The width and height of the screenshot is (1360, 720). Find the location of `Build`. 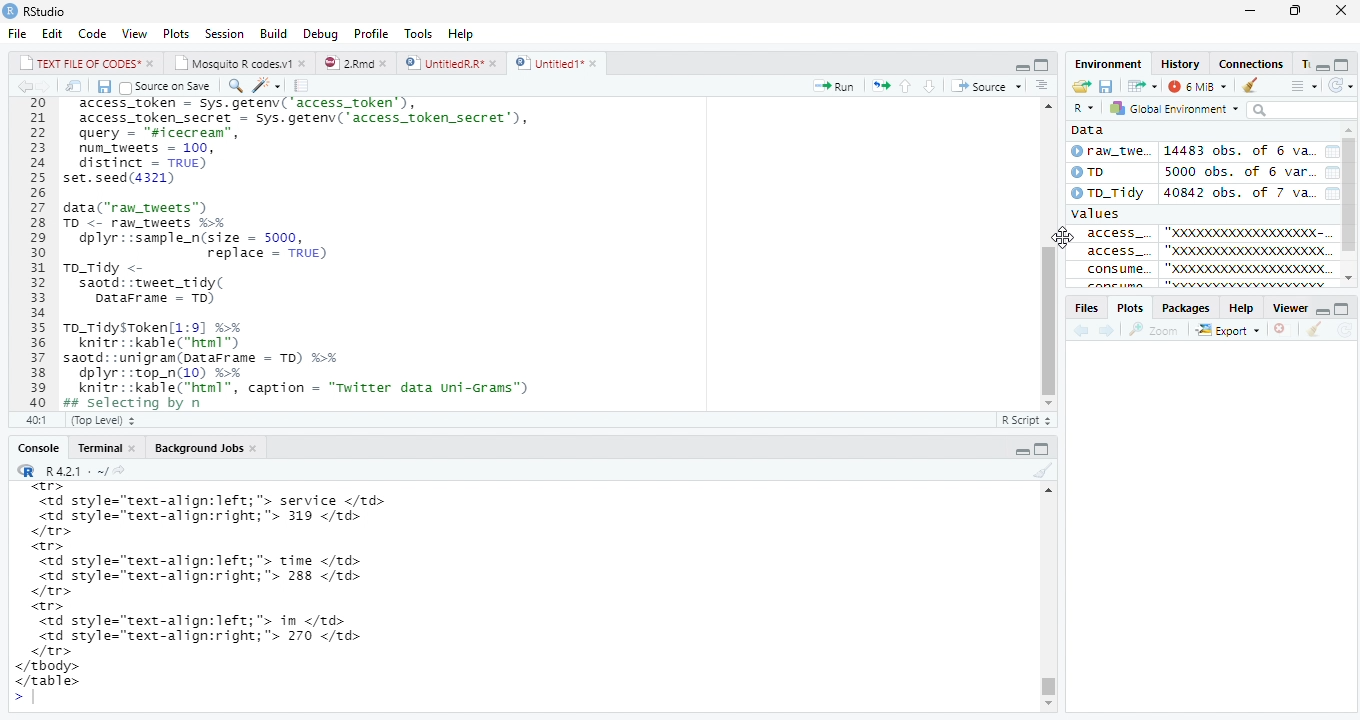

Build is located at coordinates (272, 32).